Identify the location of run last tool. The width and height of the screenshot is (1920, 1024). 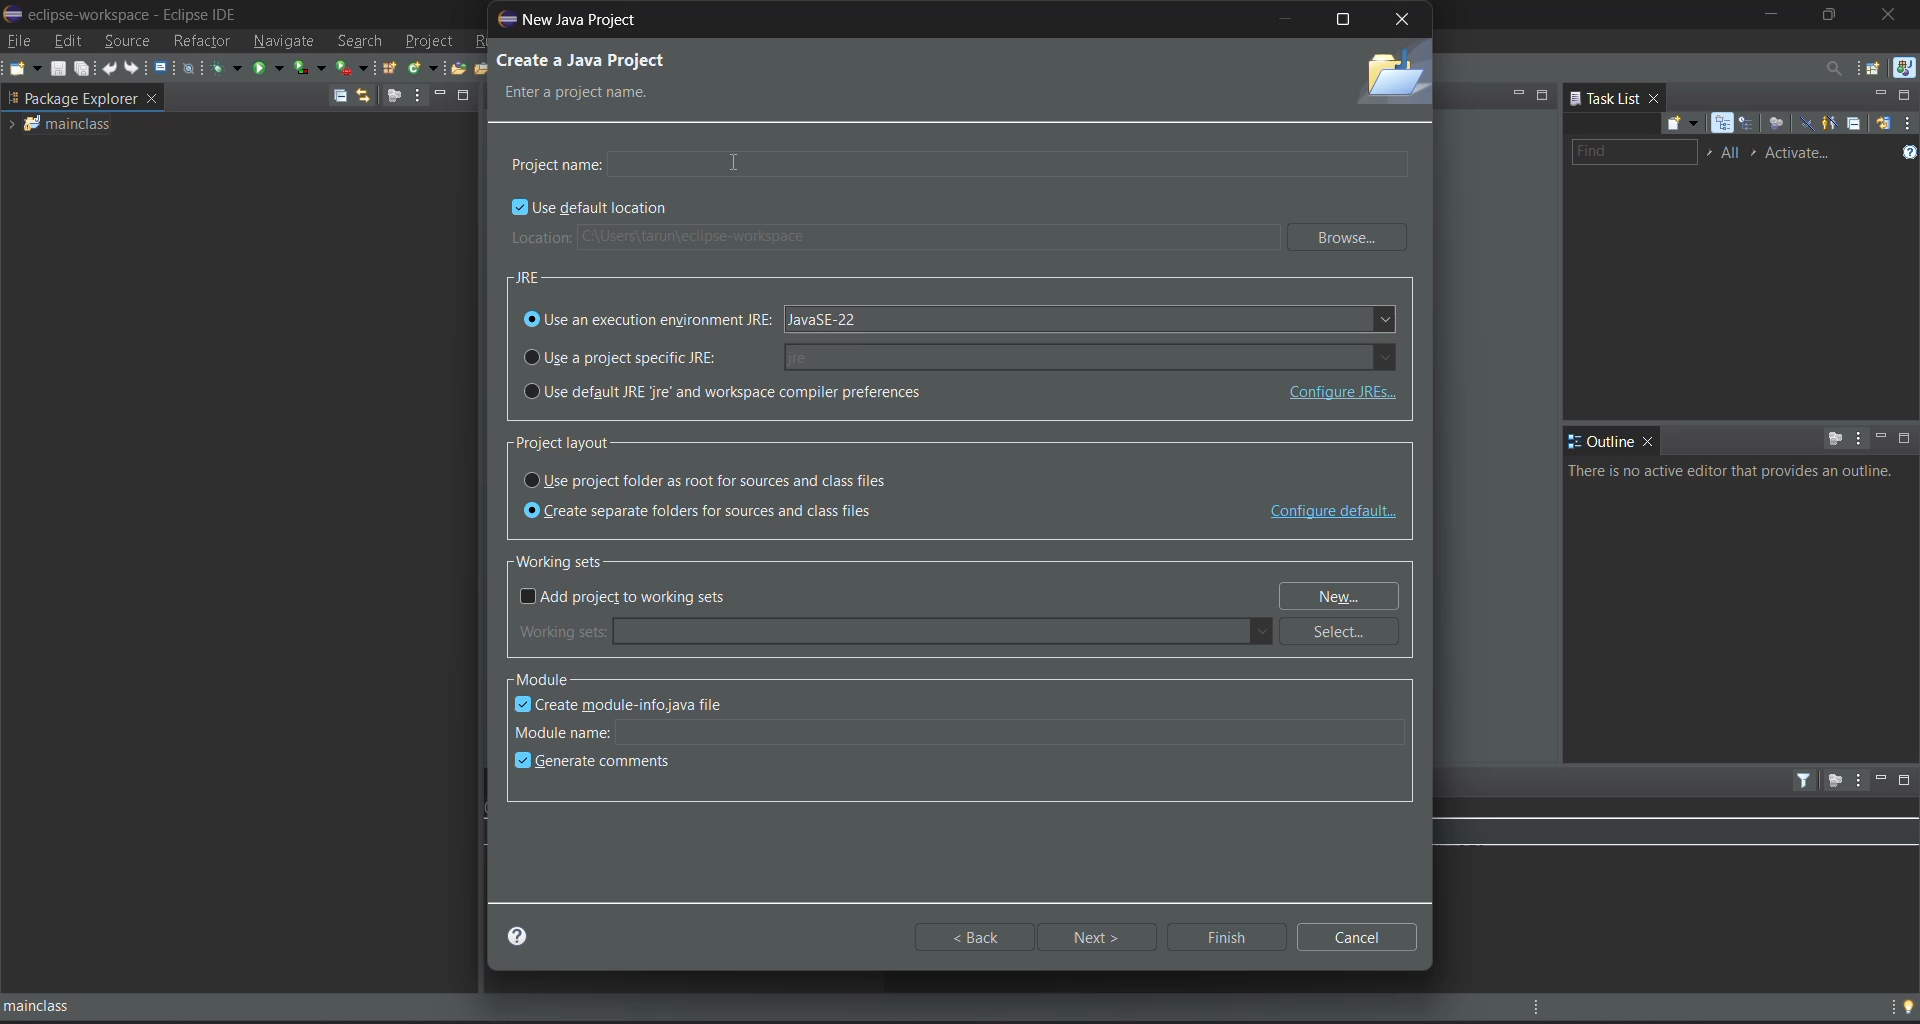
(351, 67).